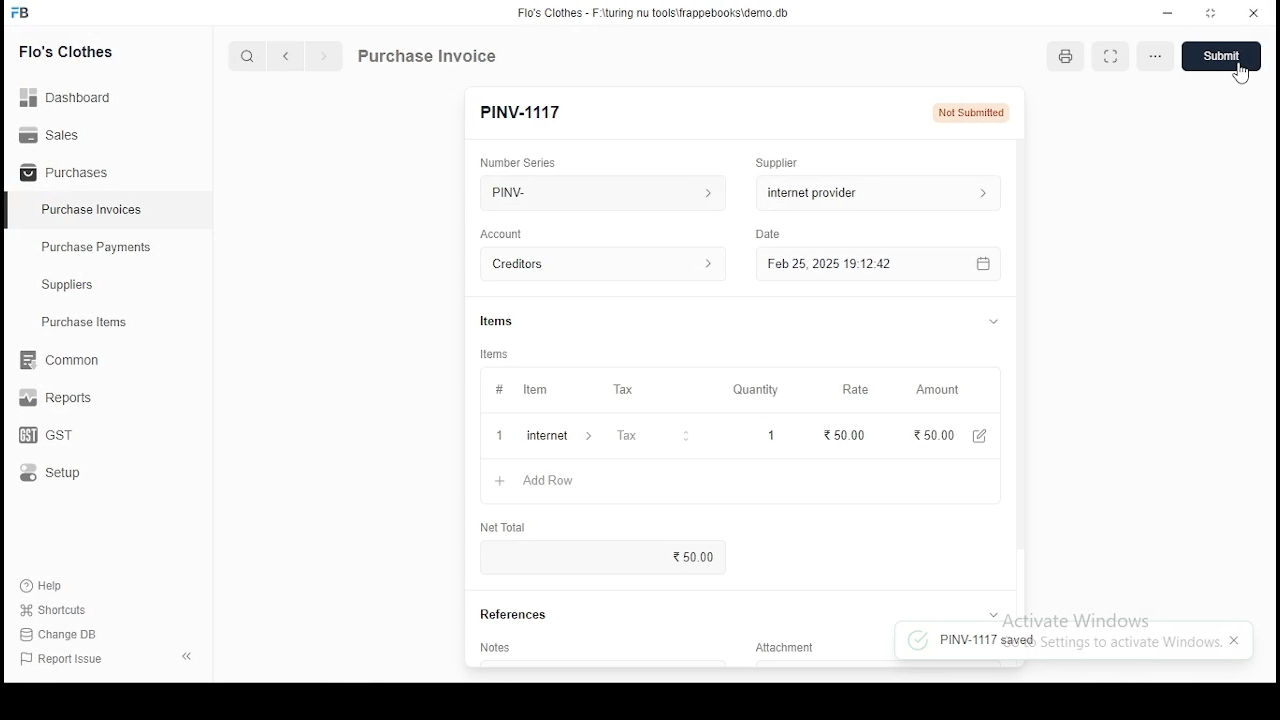 The image size is (1280, 720). Describe the element at coordinates (765, 435) in the screenshot. I see `1` at that location.